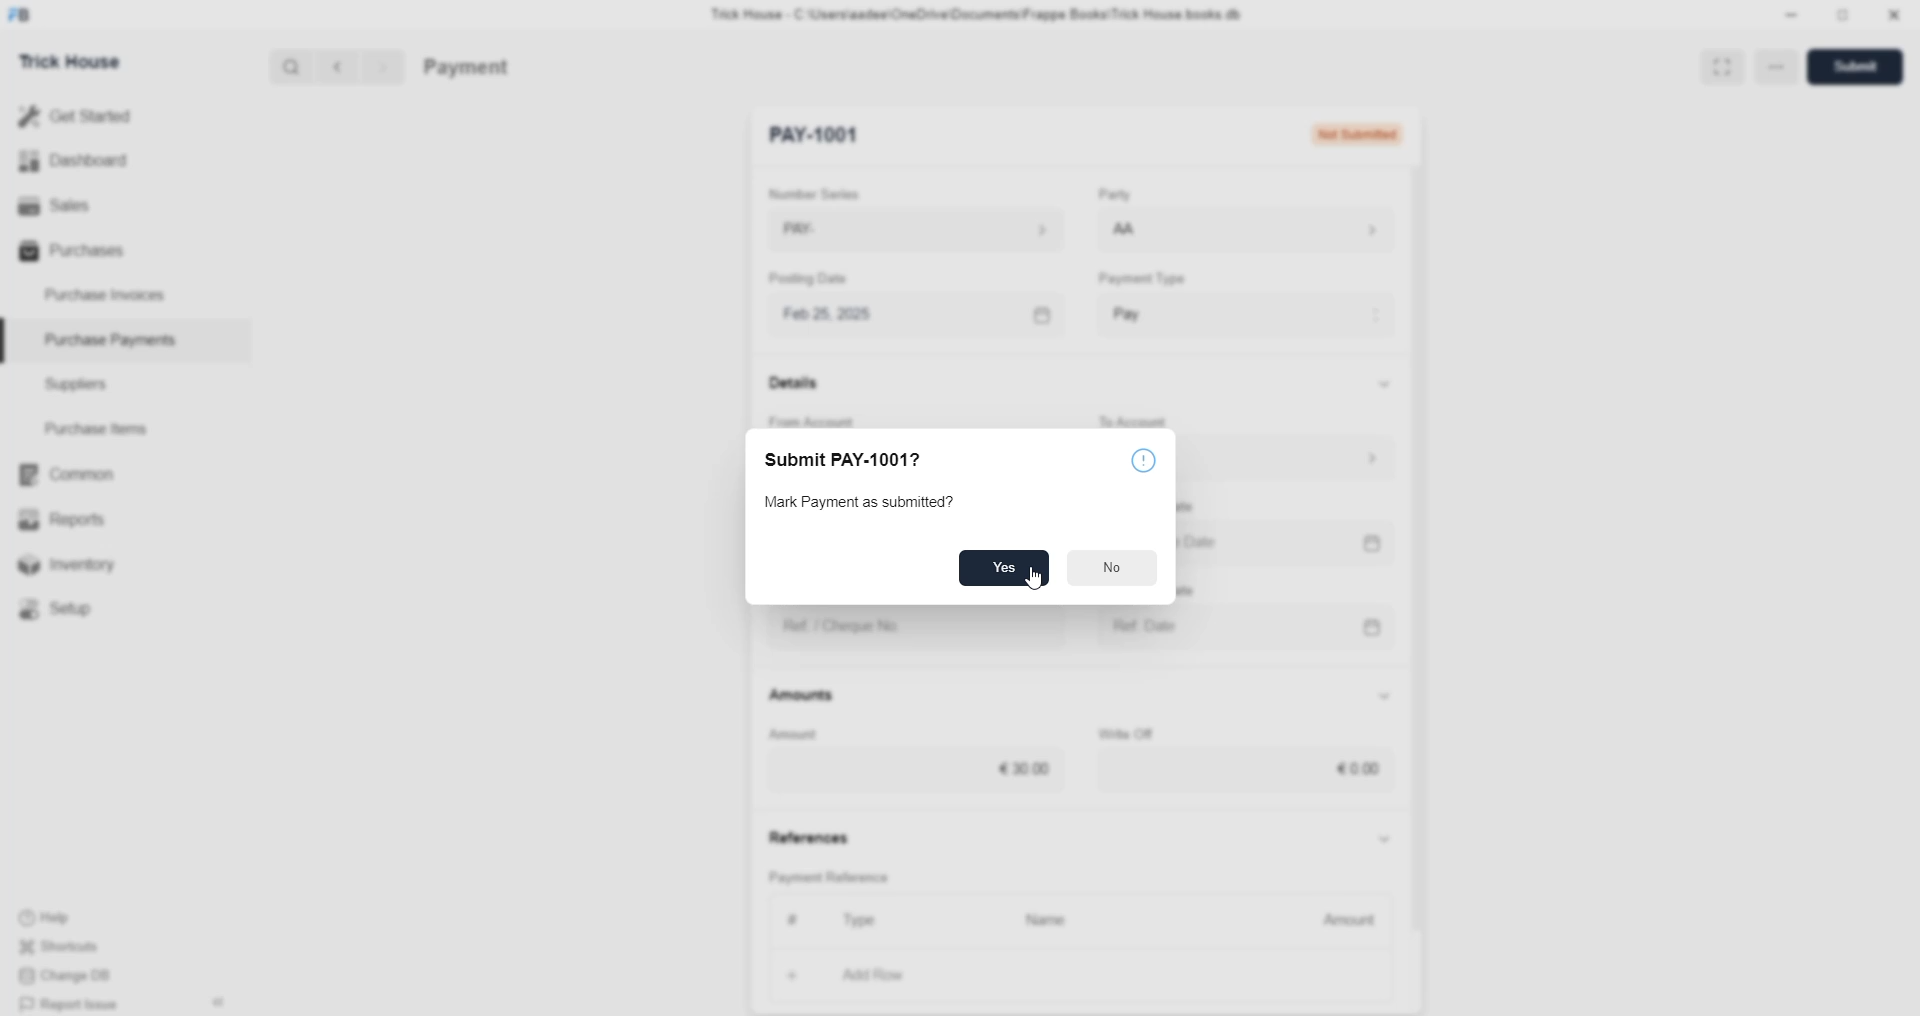 The image size is (1920, 1016). I want to click on Name, so click(1040, 921).